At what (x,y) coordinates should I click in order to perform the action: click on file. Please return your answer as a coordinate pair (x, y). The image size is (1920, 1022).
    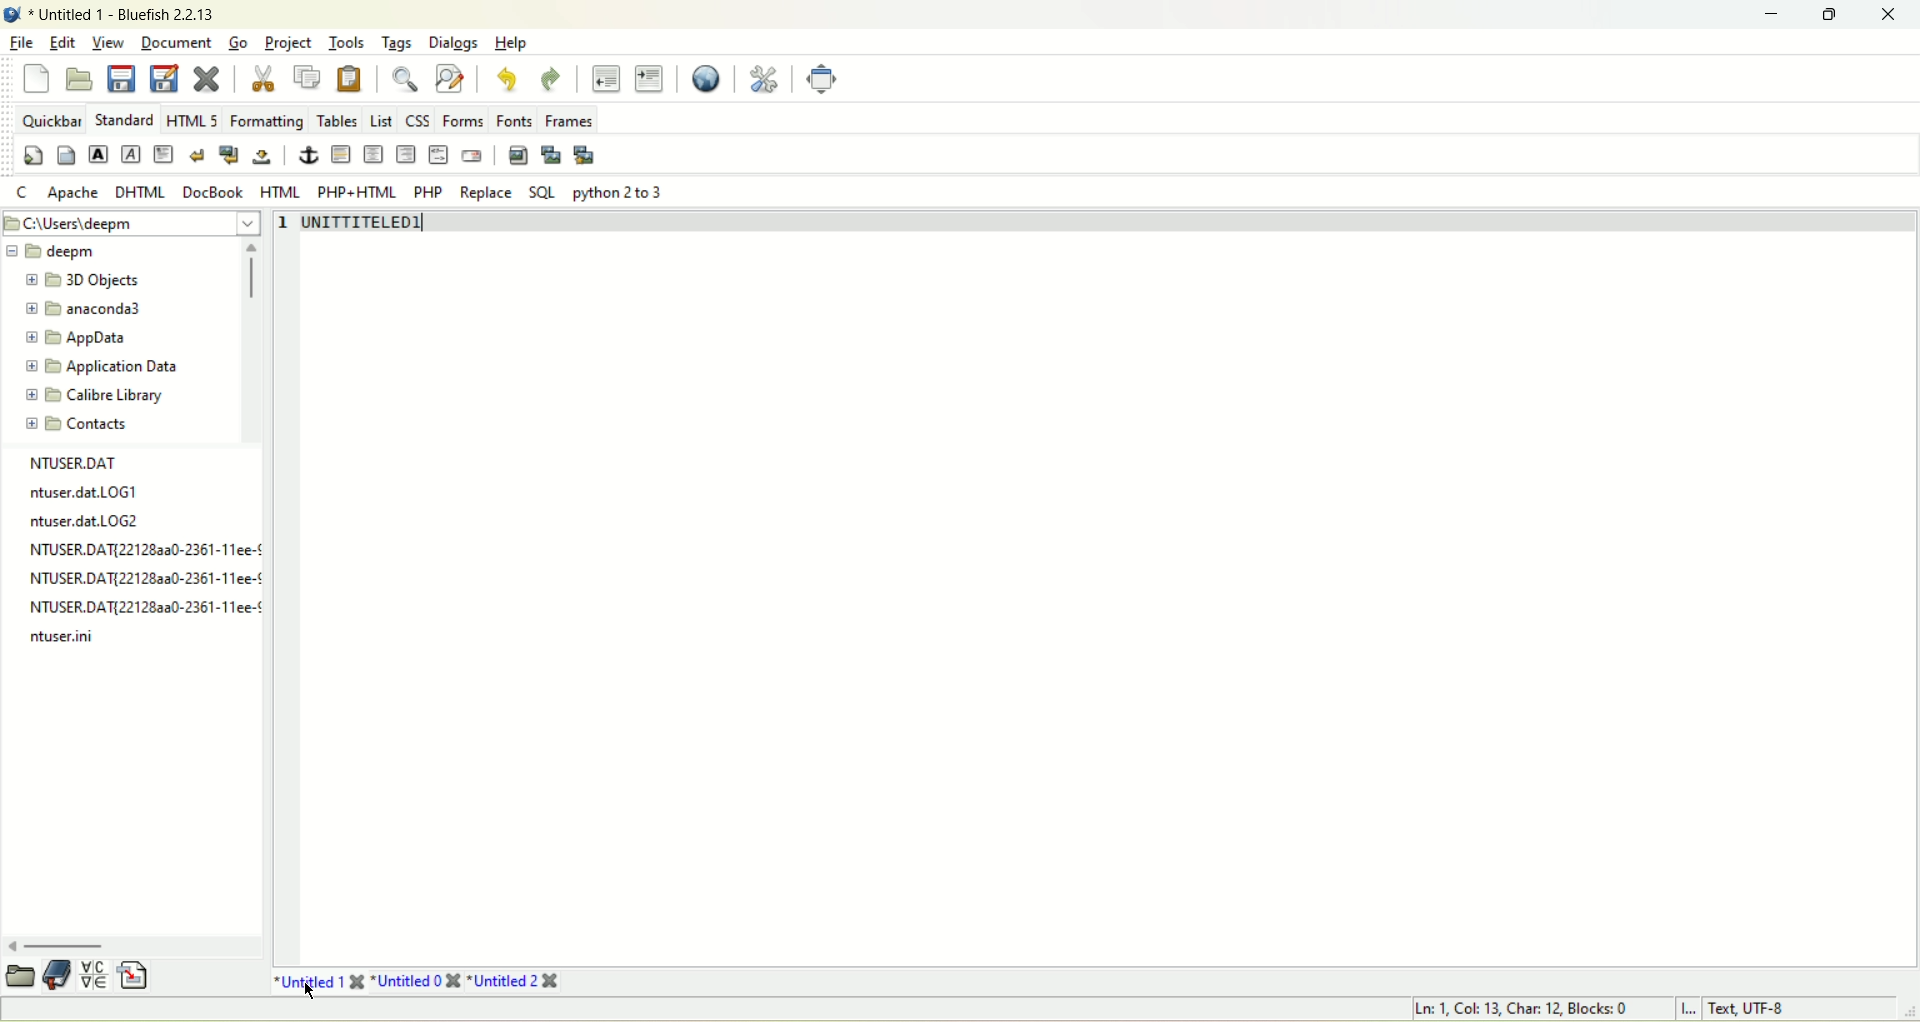
    Looking at the image, I should click on (78, 460).